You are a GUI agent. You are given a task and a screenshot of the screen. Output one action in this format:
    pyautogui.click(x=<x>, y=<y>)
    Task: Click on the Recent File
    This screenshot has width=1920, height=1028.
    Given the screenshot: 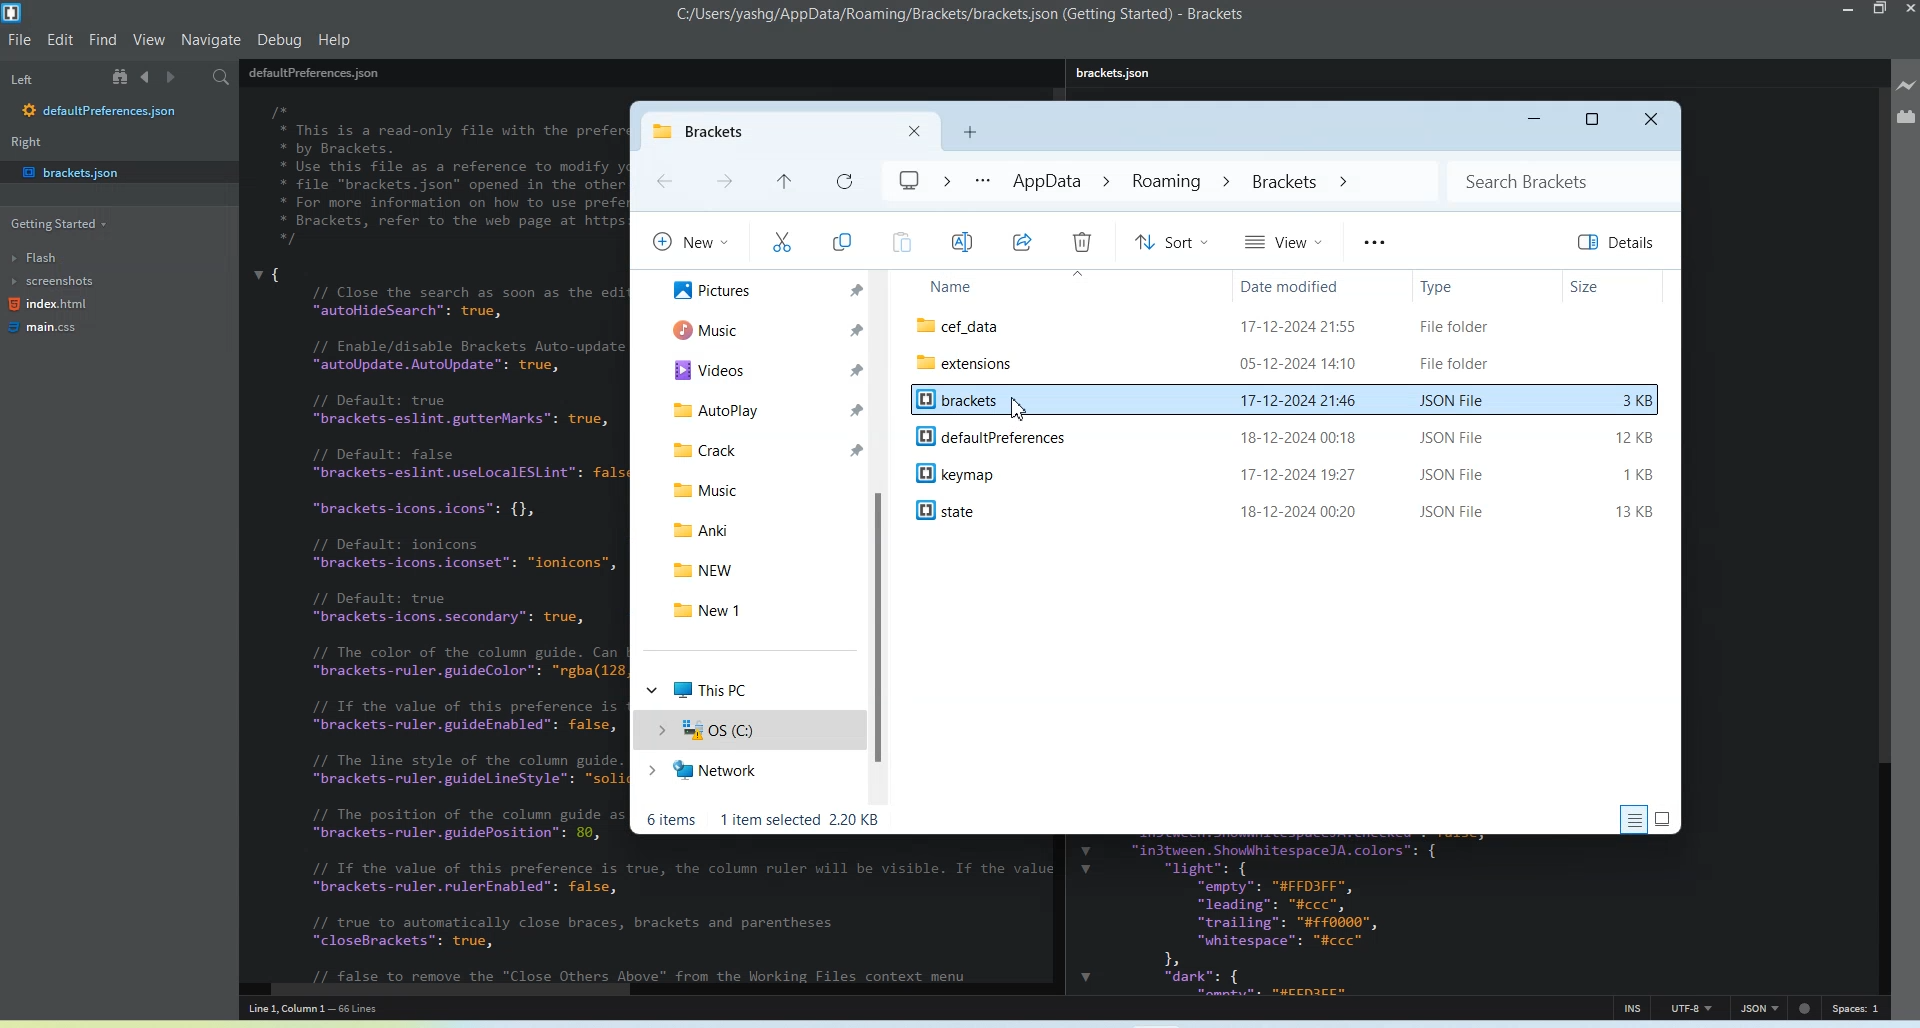 What is the action you would take?
    pyautogui.click(x=783, y=183)
    